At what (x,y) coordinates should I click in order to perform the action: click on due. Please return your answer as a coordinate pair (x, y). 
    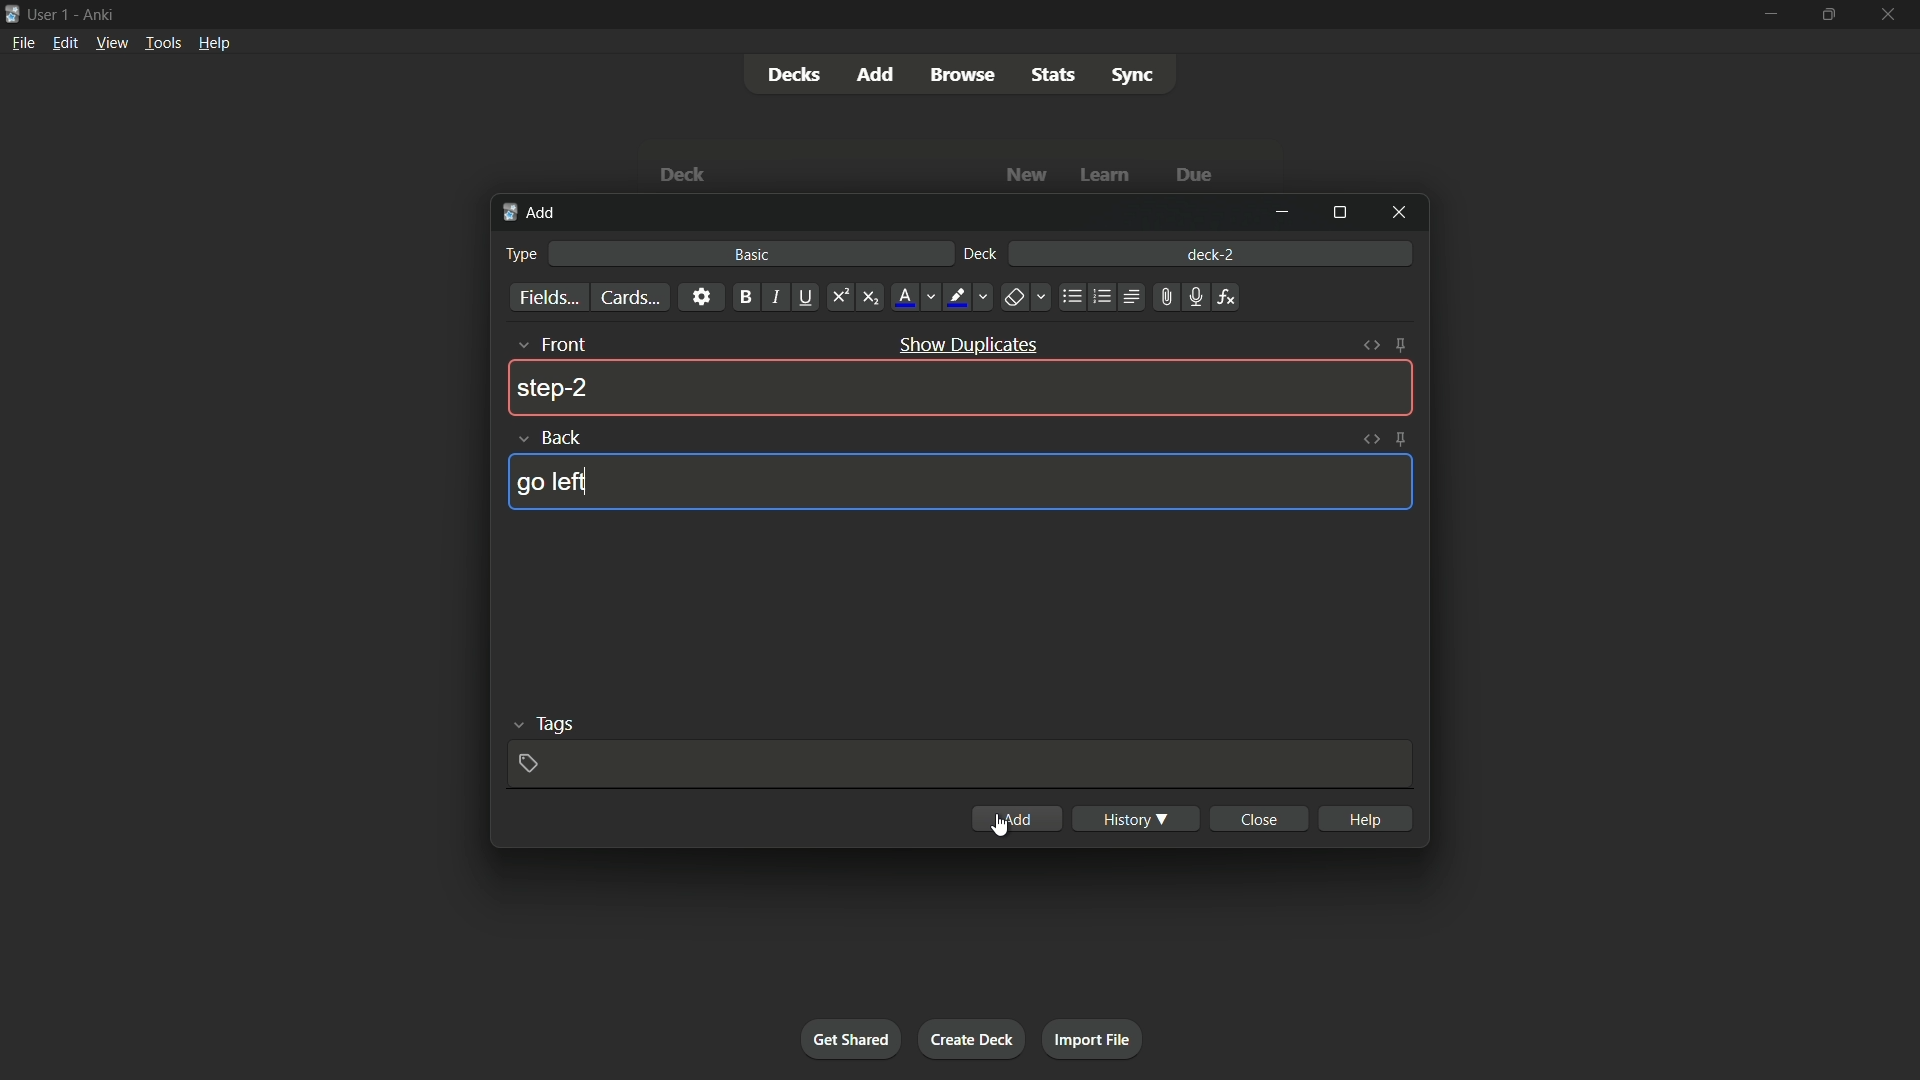
    Looking at the image, I should click on (1191, 176).